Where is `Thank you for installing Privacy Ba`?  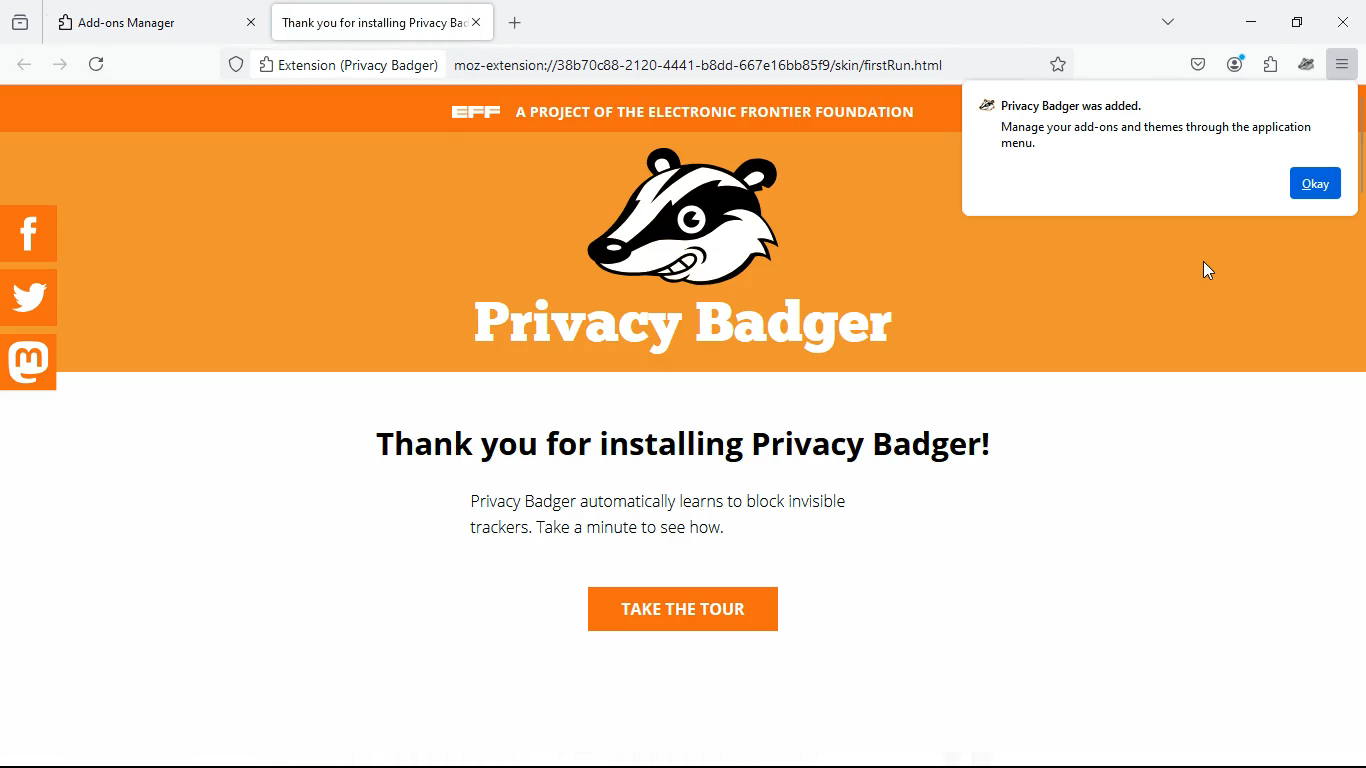 Thank you for installing Privacy Ba is located at coordinates (369, 20).